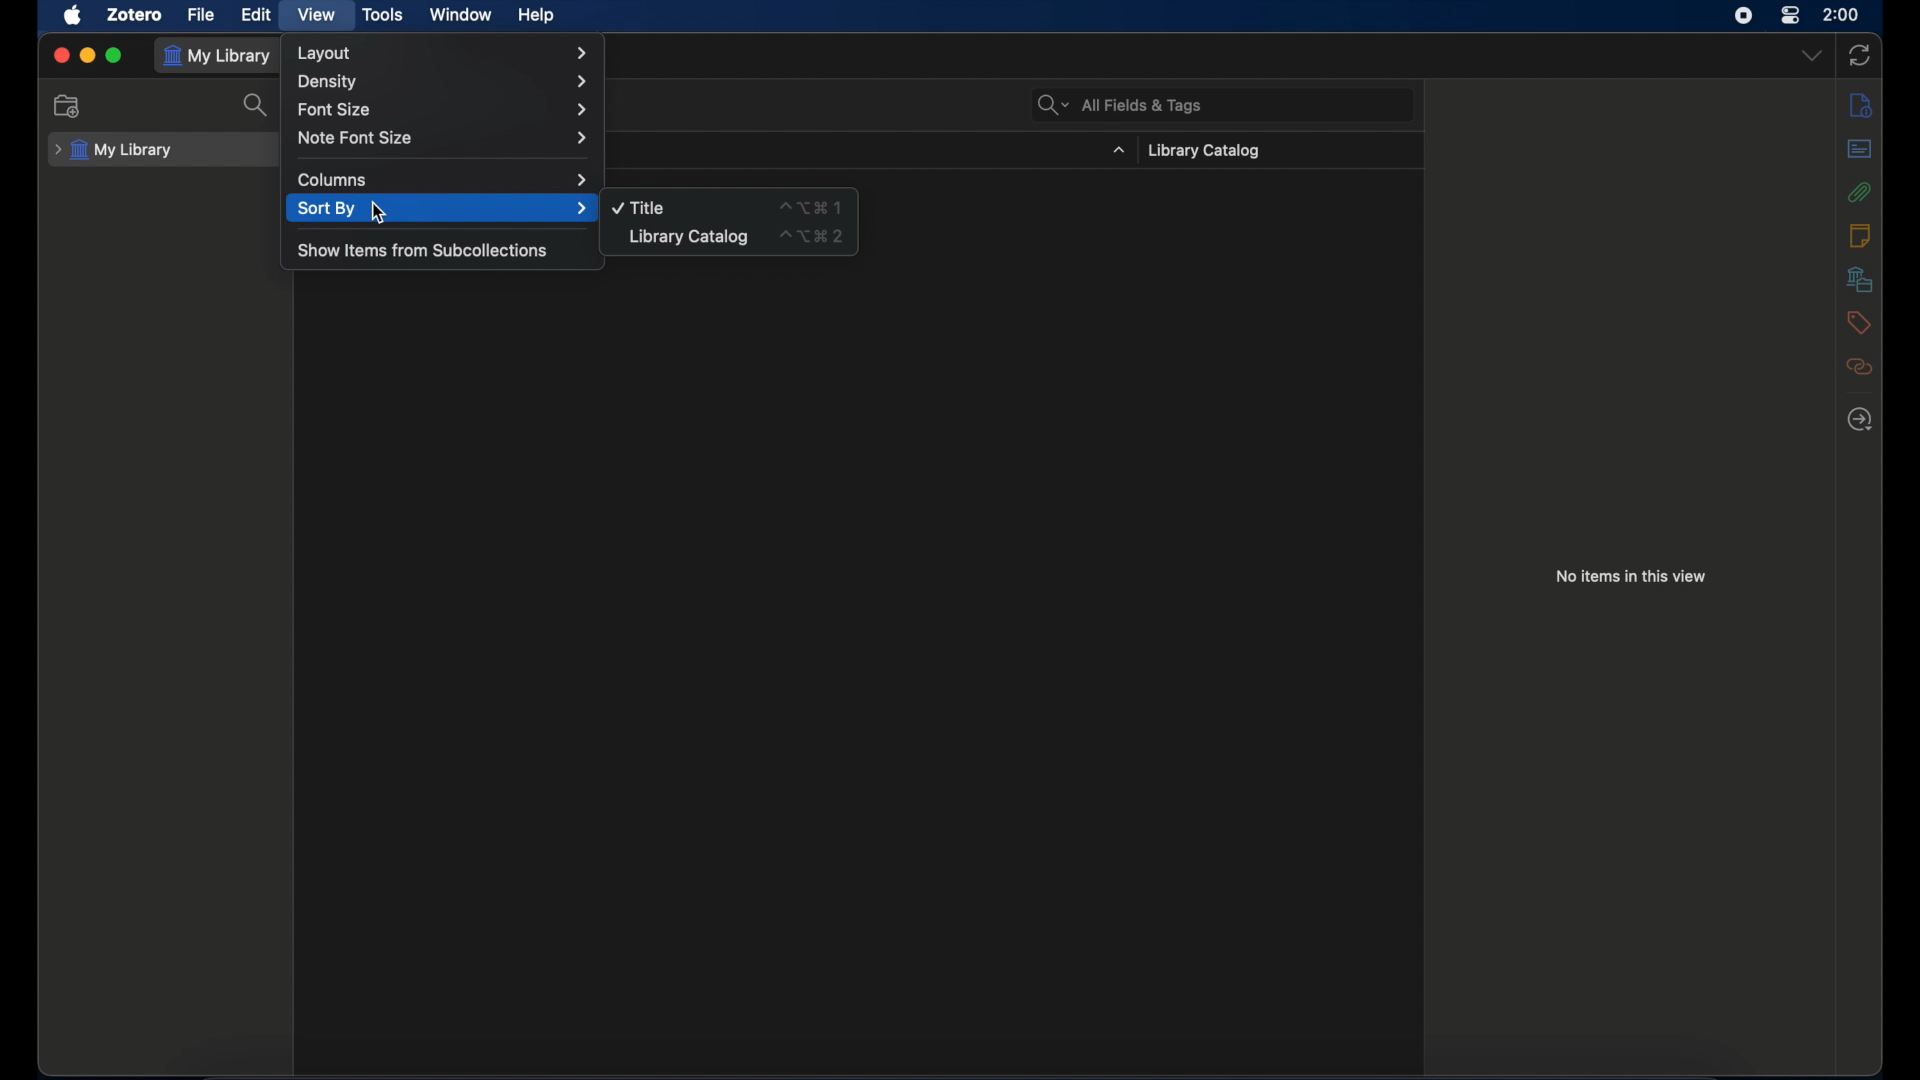  What do you see at coordinates (640, 208) in the screenshot?
I see `title` at bounding box center [640, 208].